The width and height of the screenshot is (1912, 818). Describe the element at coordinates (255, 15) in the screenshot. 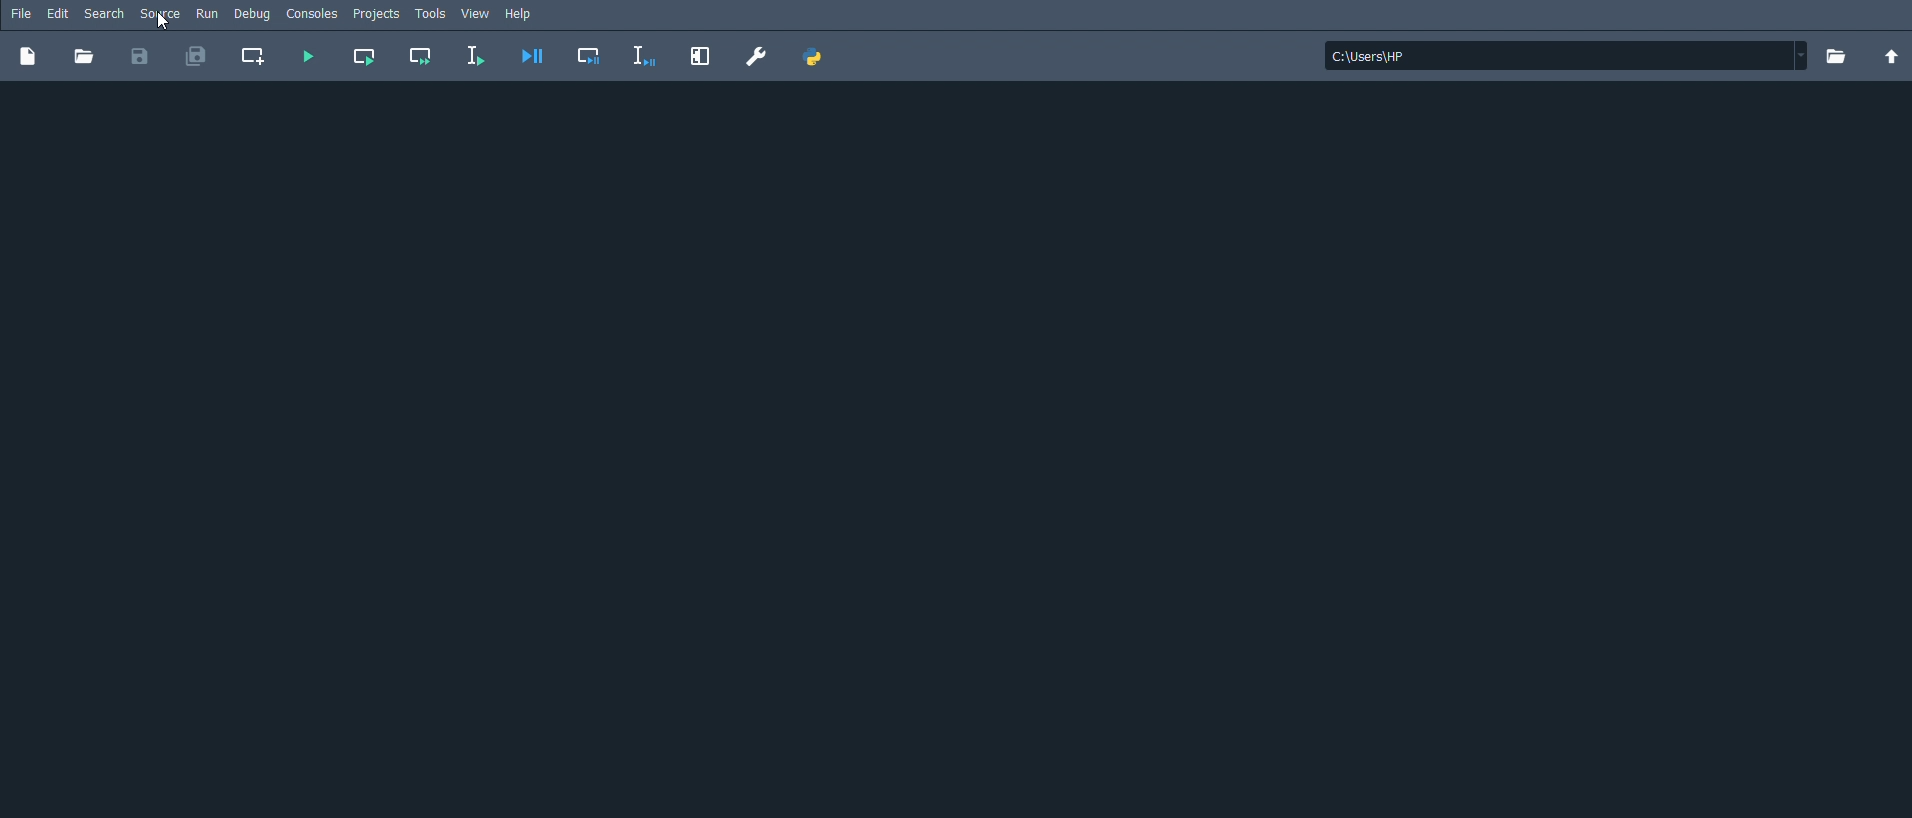

I see `Debug` at that location.